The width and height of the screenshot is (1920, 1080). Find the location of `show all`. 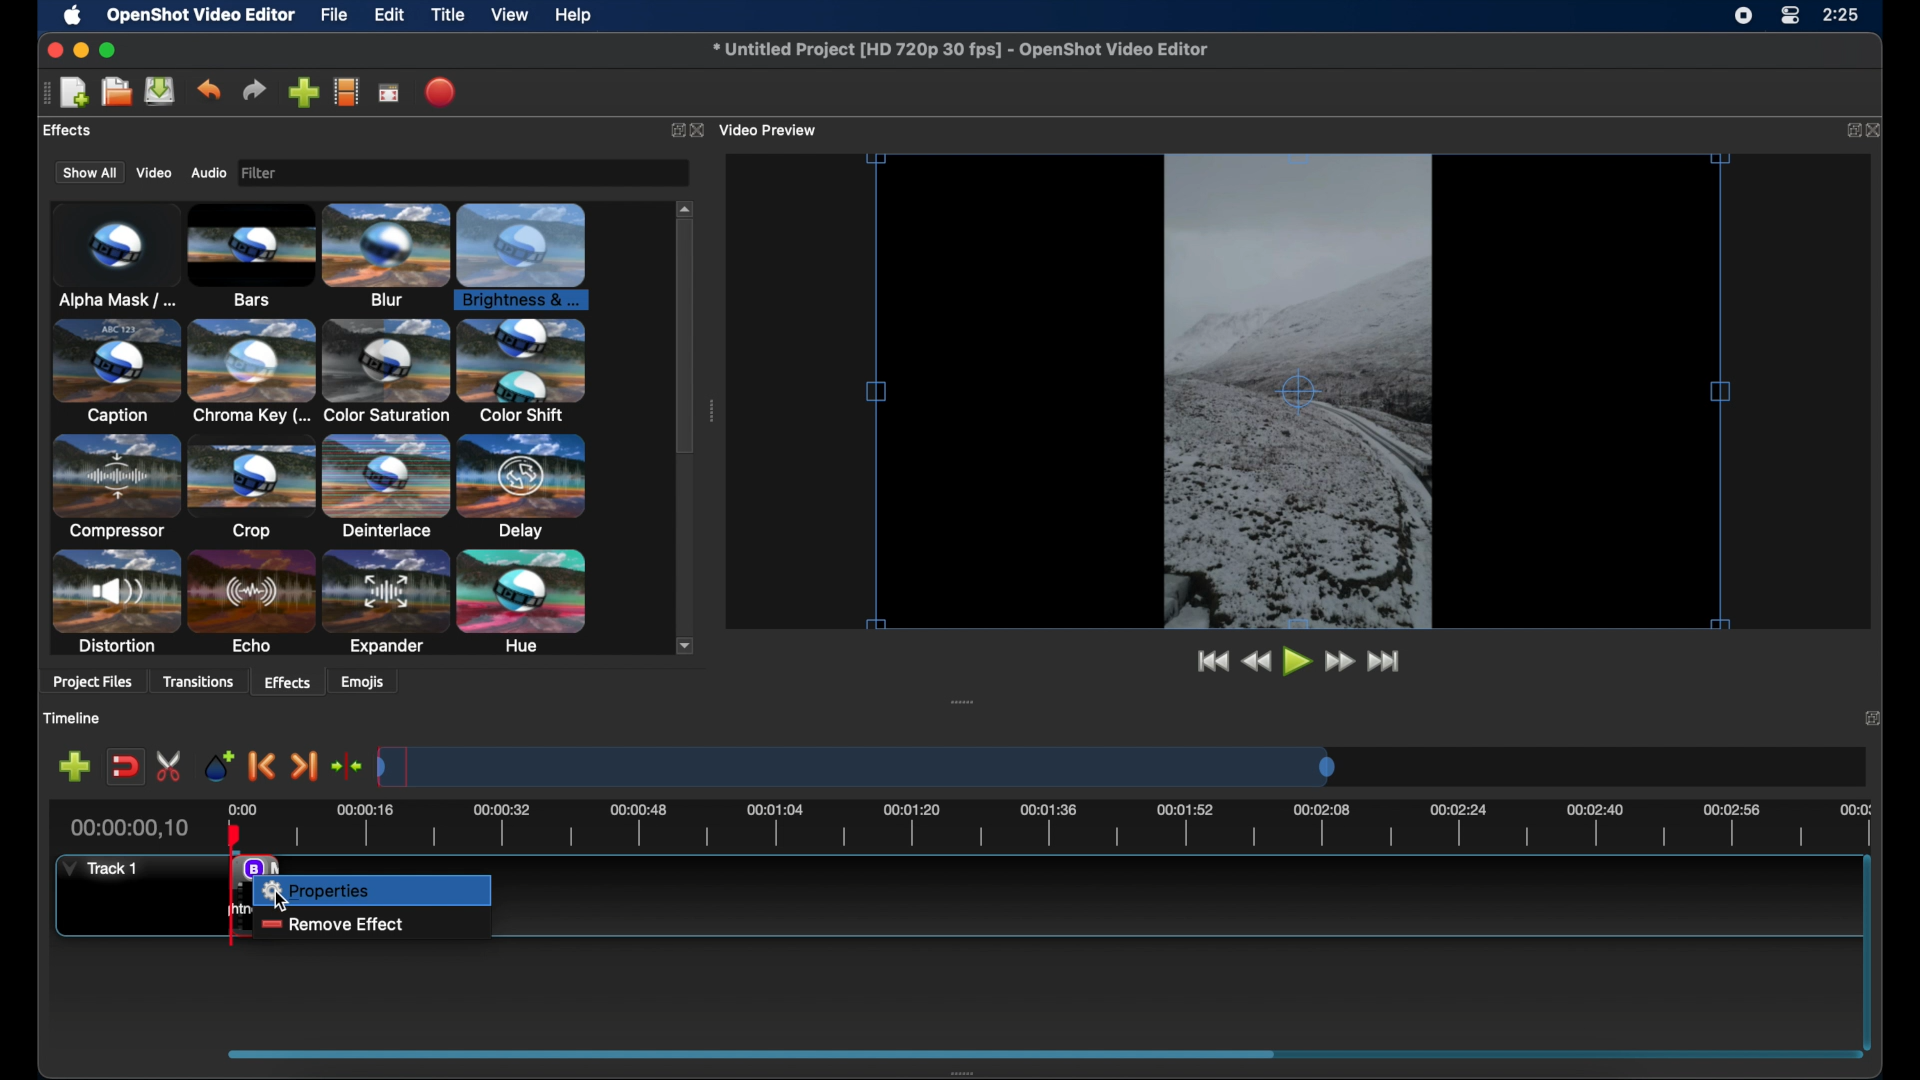

show all is located at coordinates (88, 172).